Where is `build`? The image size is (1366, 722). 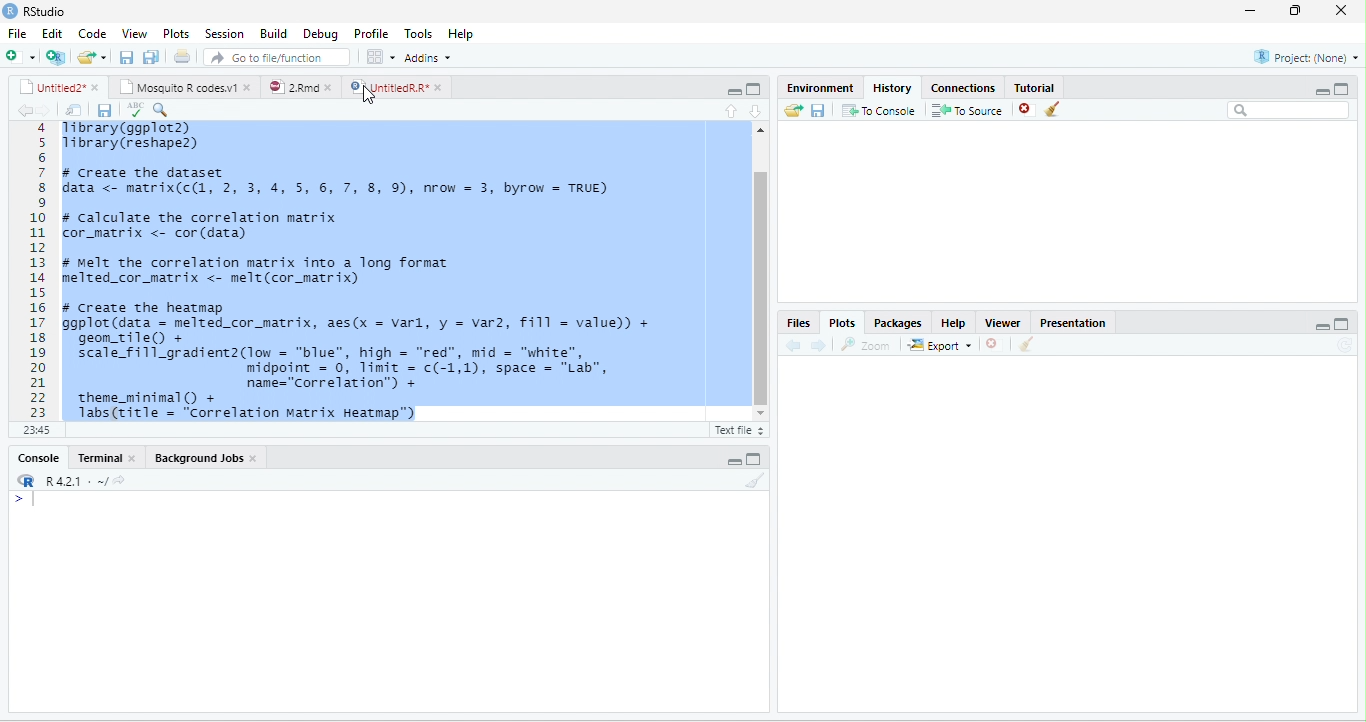 build is located at coordinates (273, 32).